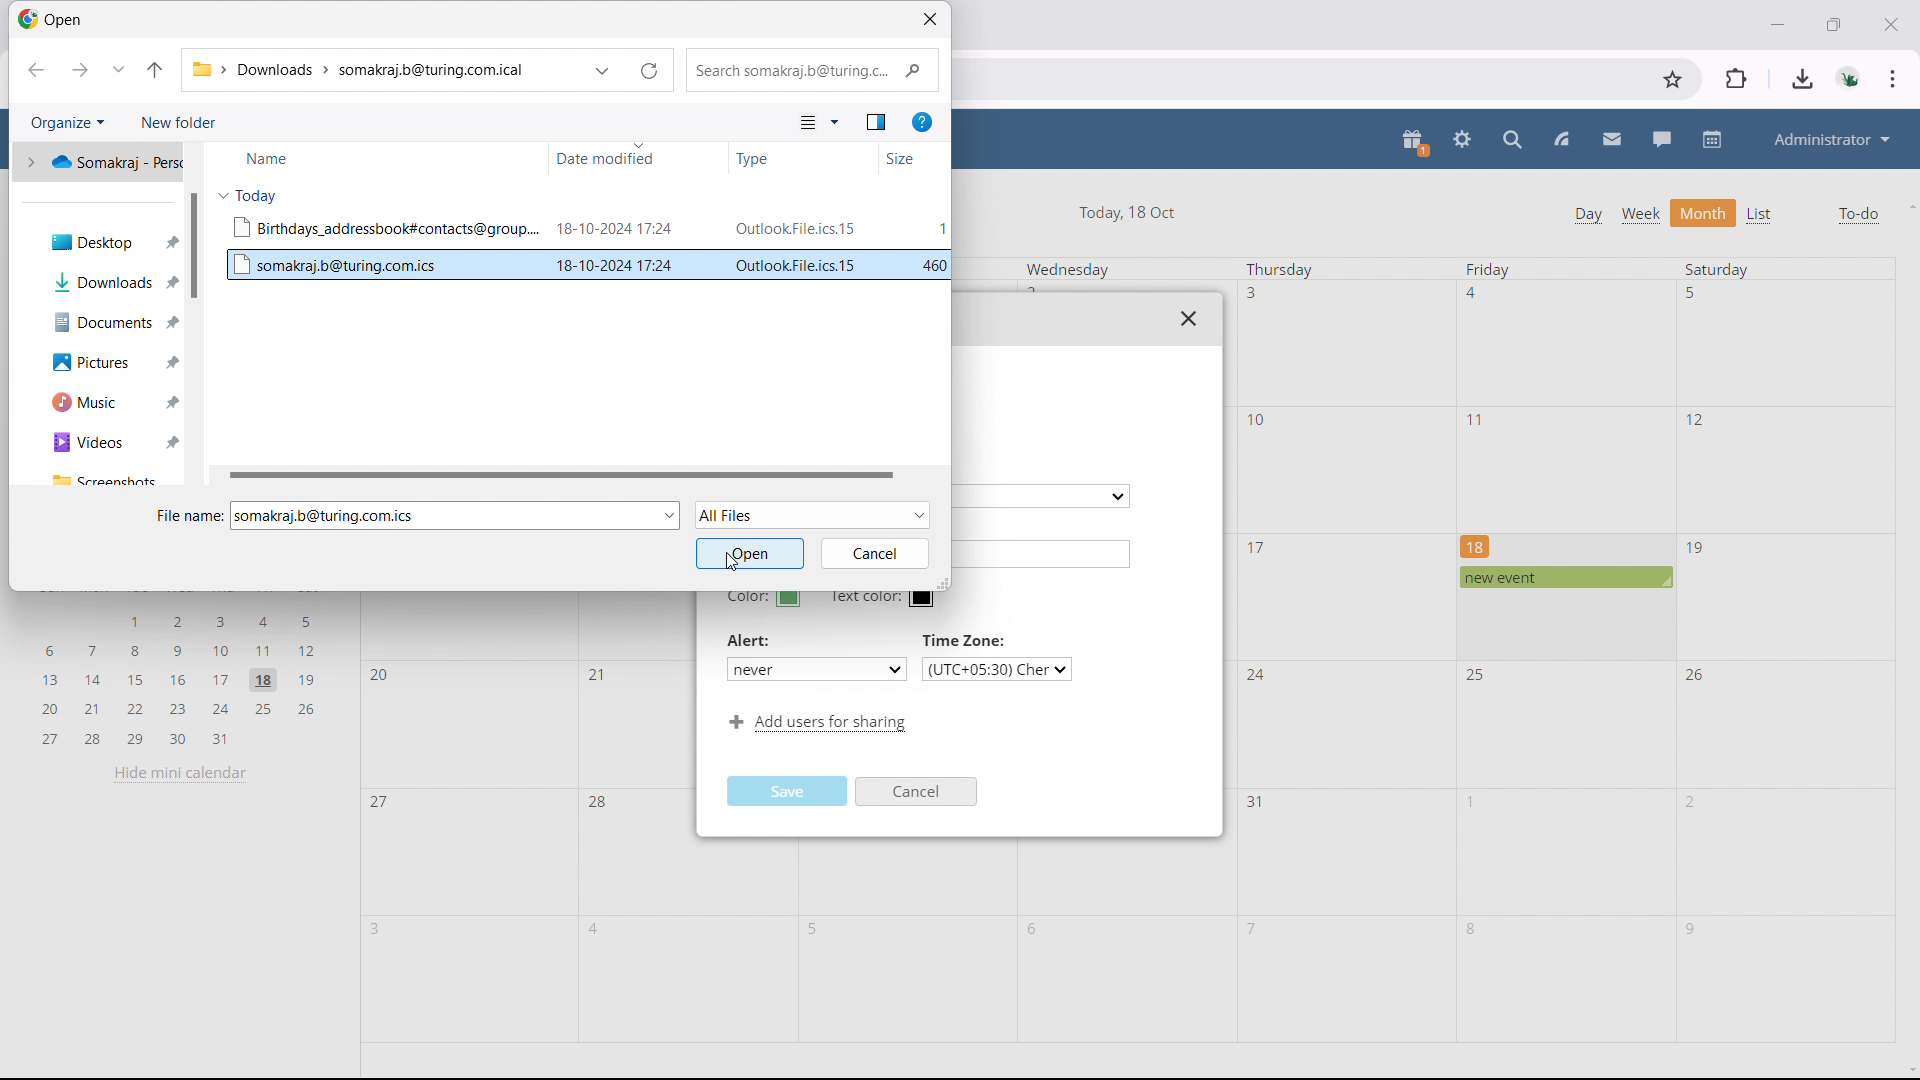 The height and width of the screenshot is (1080, 1920). Describe the element at coordinates (188, 515) in the screenshot. I see `File name:` at that location.